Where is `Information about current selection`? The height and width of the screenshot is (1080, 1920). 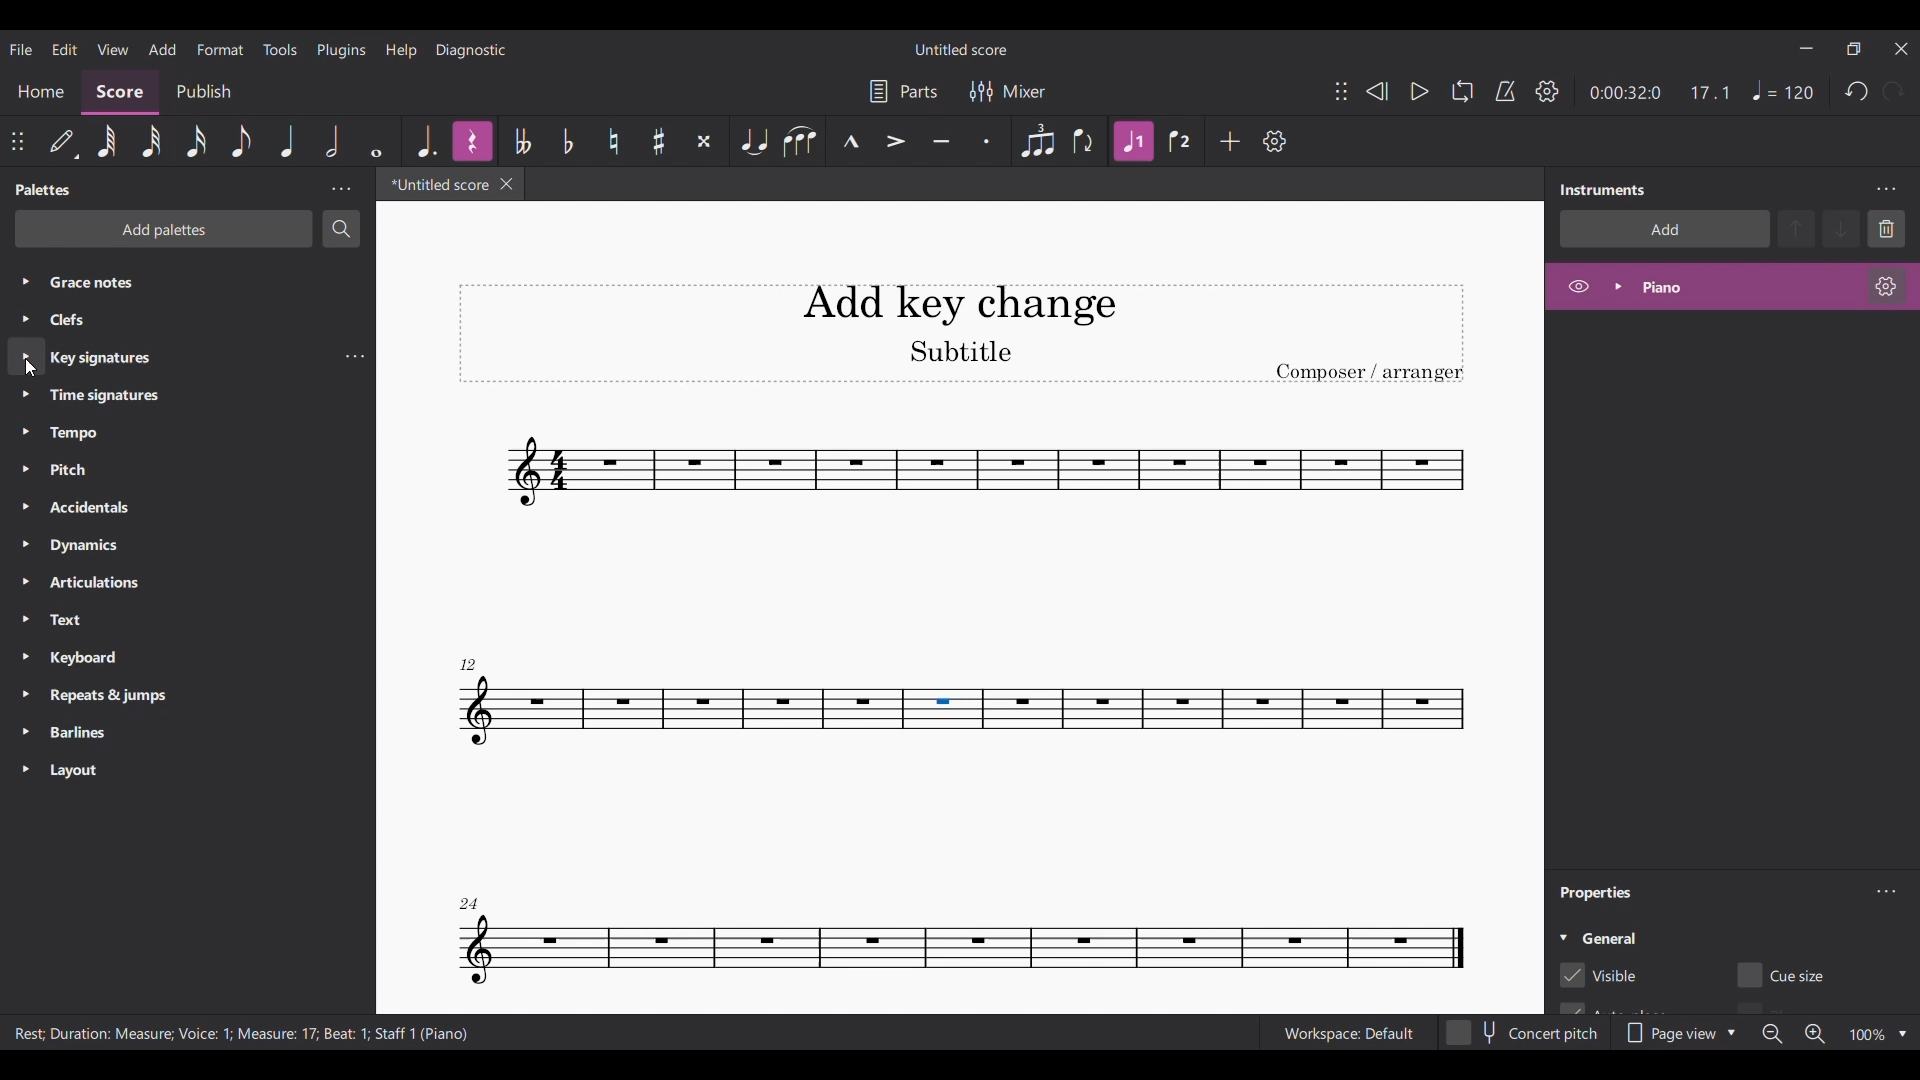 Information about current selection is located at coordinates (244, 1033).